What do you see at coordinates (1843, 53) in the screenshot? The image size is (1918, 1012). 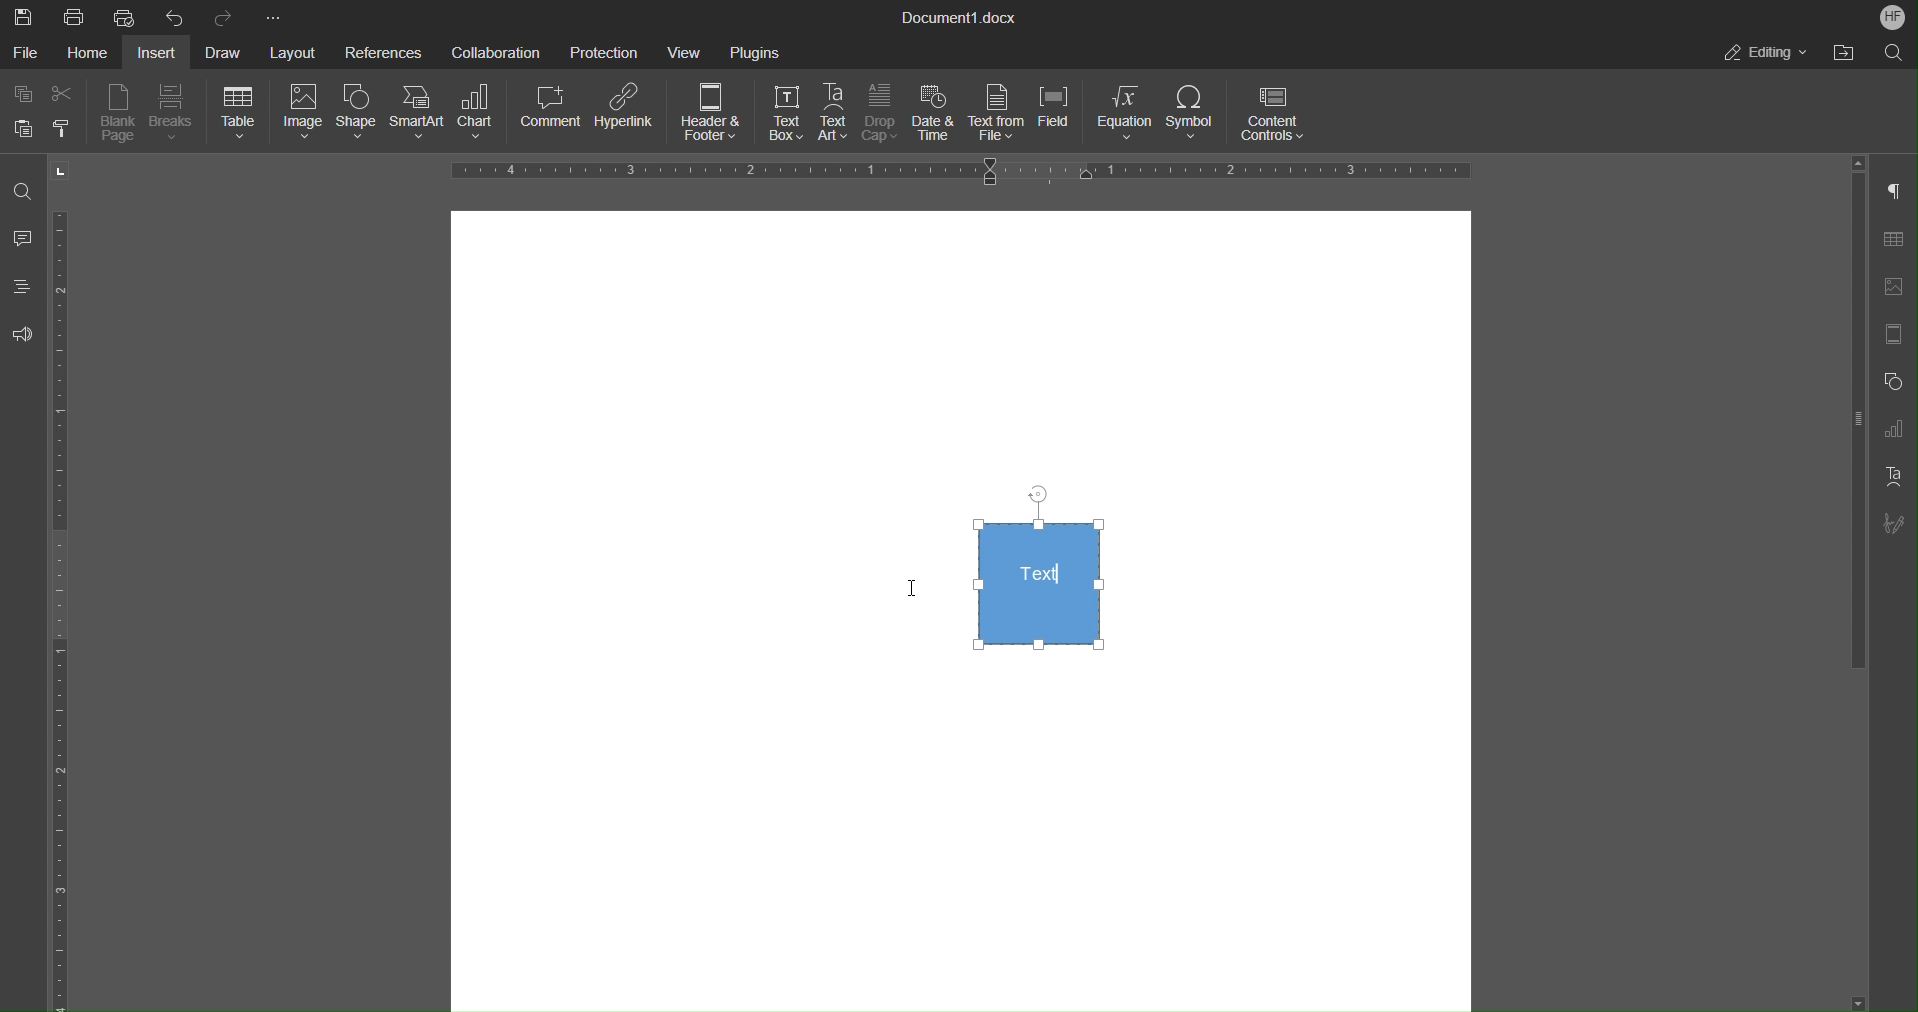 I see `Open File Location` at bounding box center [1843, 53].